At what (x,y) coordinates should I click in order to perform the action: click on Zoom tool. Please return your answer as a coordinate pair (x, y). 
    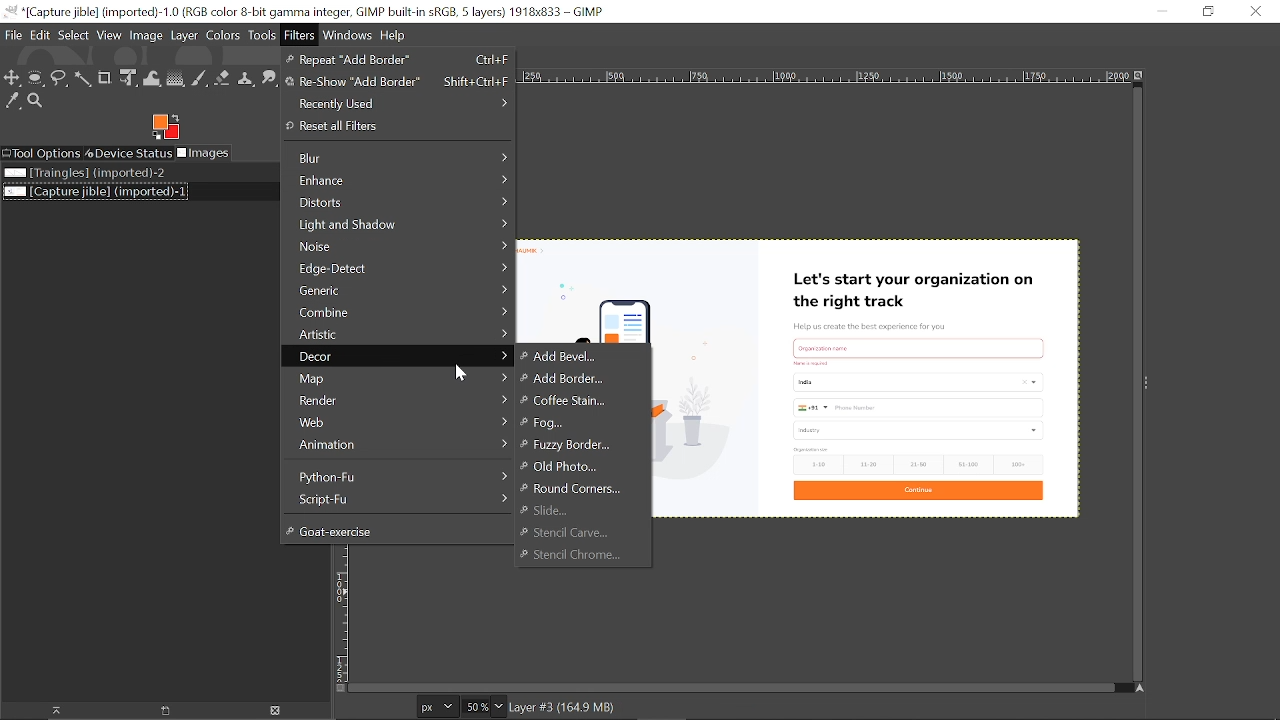
    Looking at the image, I should click on (37, 102).